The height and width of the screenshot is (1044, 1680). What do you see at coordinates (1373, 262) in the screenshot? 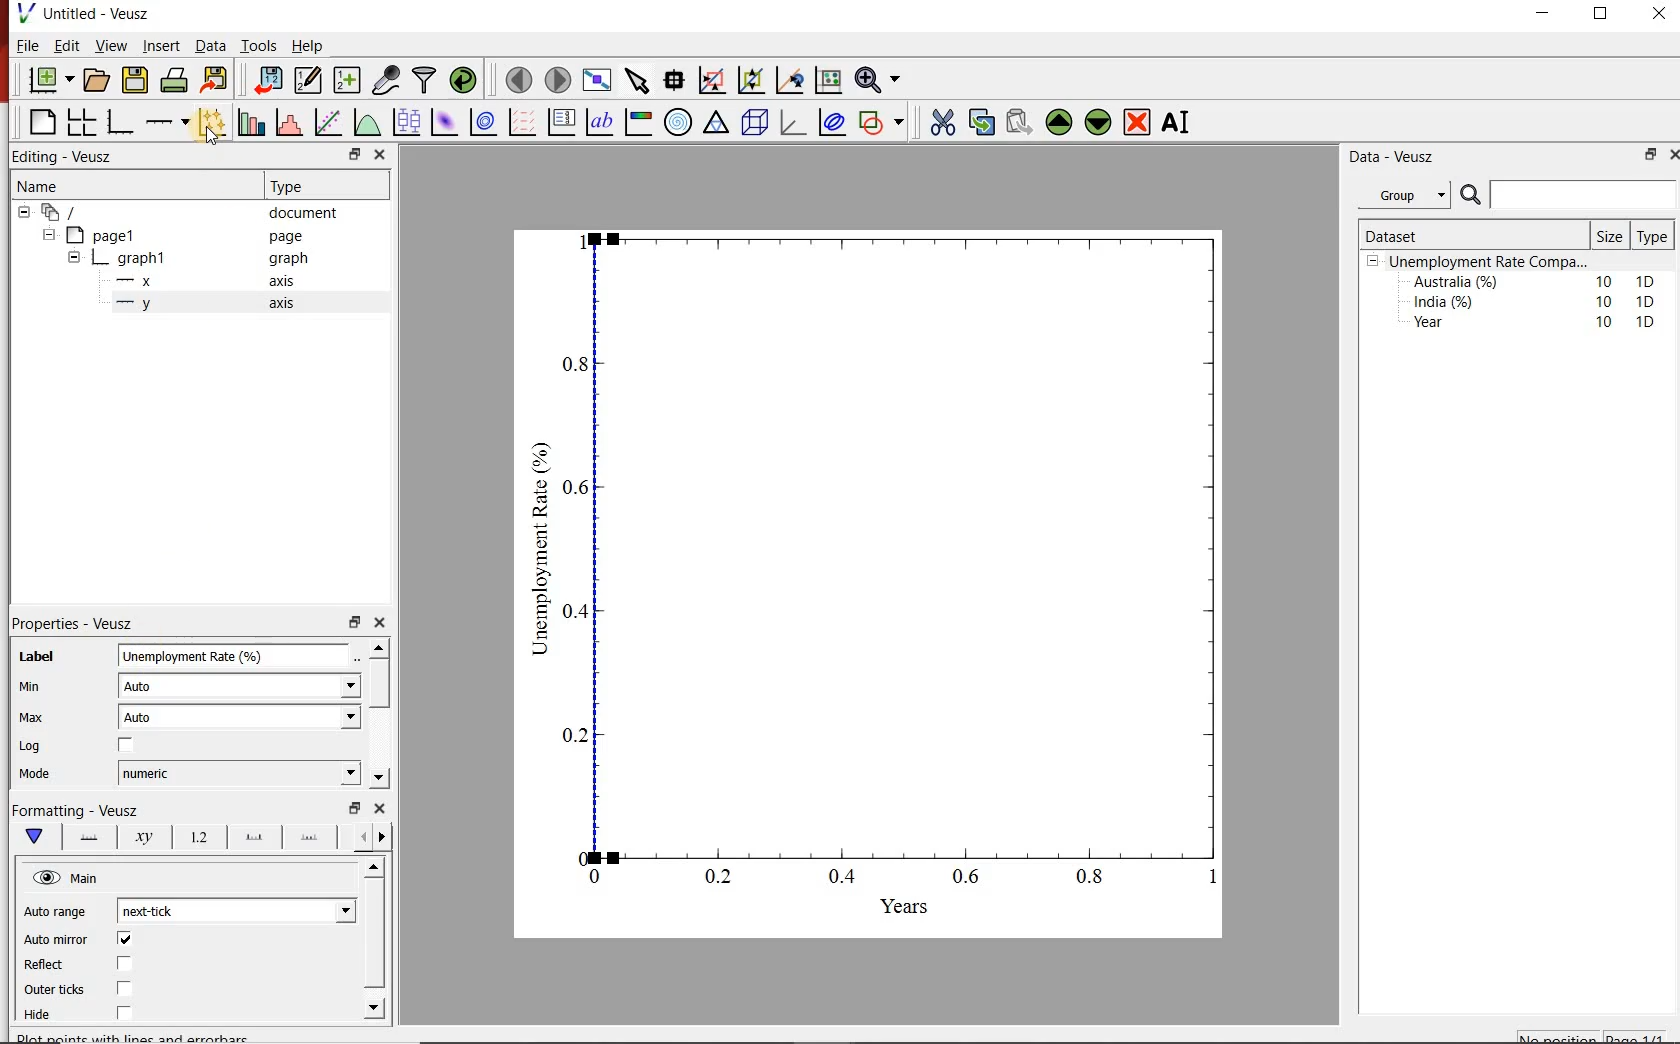
I see `collpase` at bounding box center [1373, 262].